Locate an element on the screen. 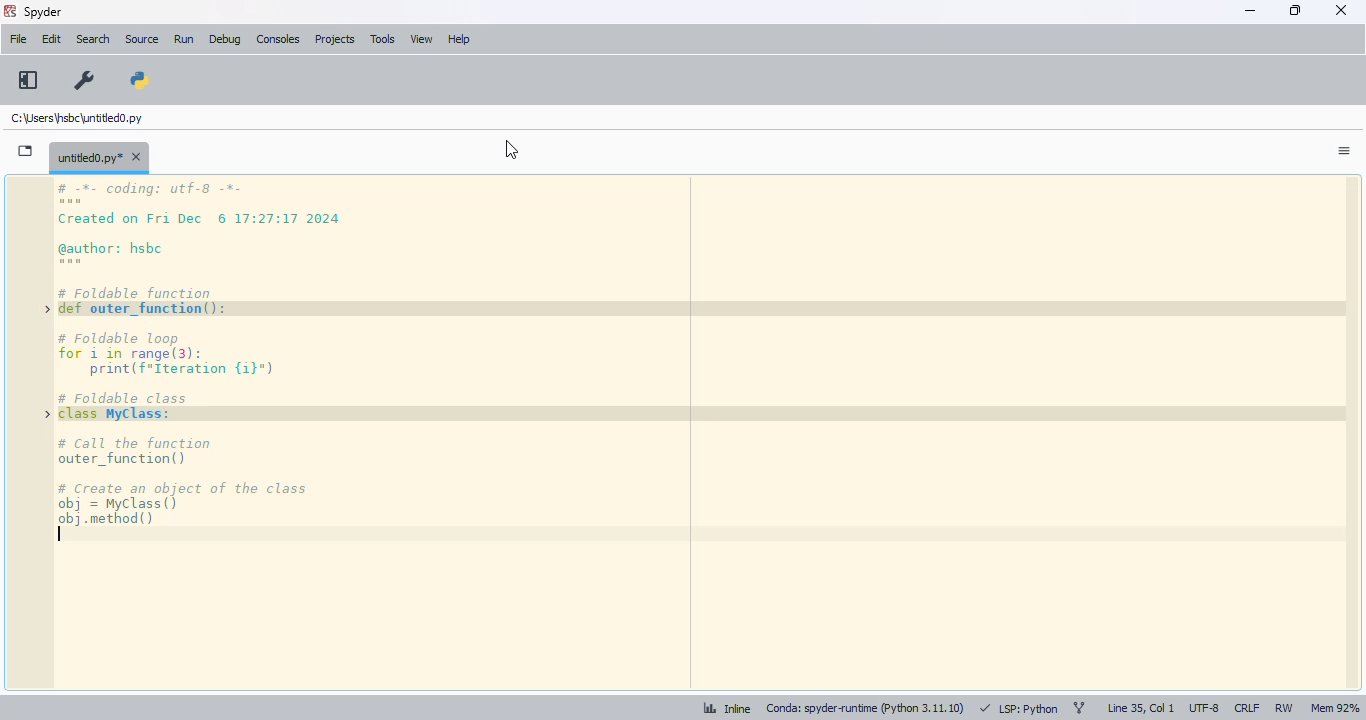 This screenshot has height=720, width=1366. edit is located at coordinates (51, 39).